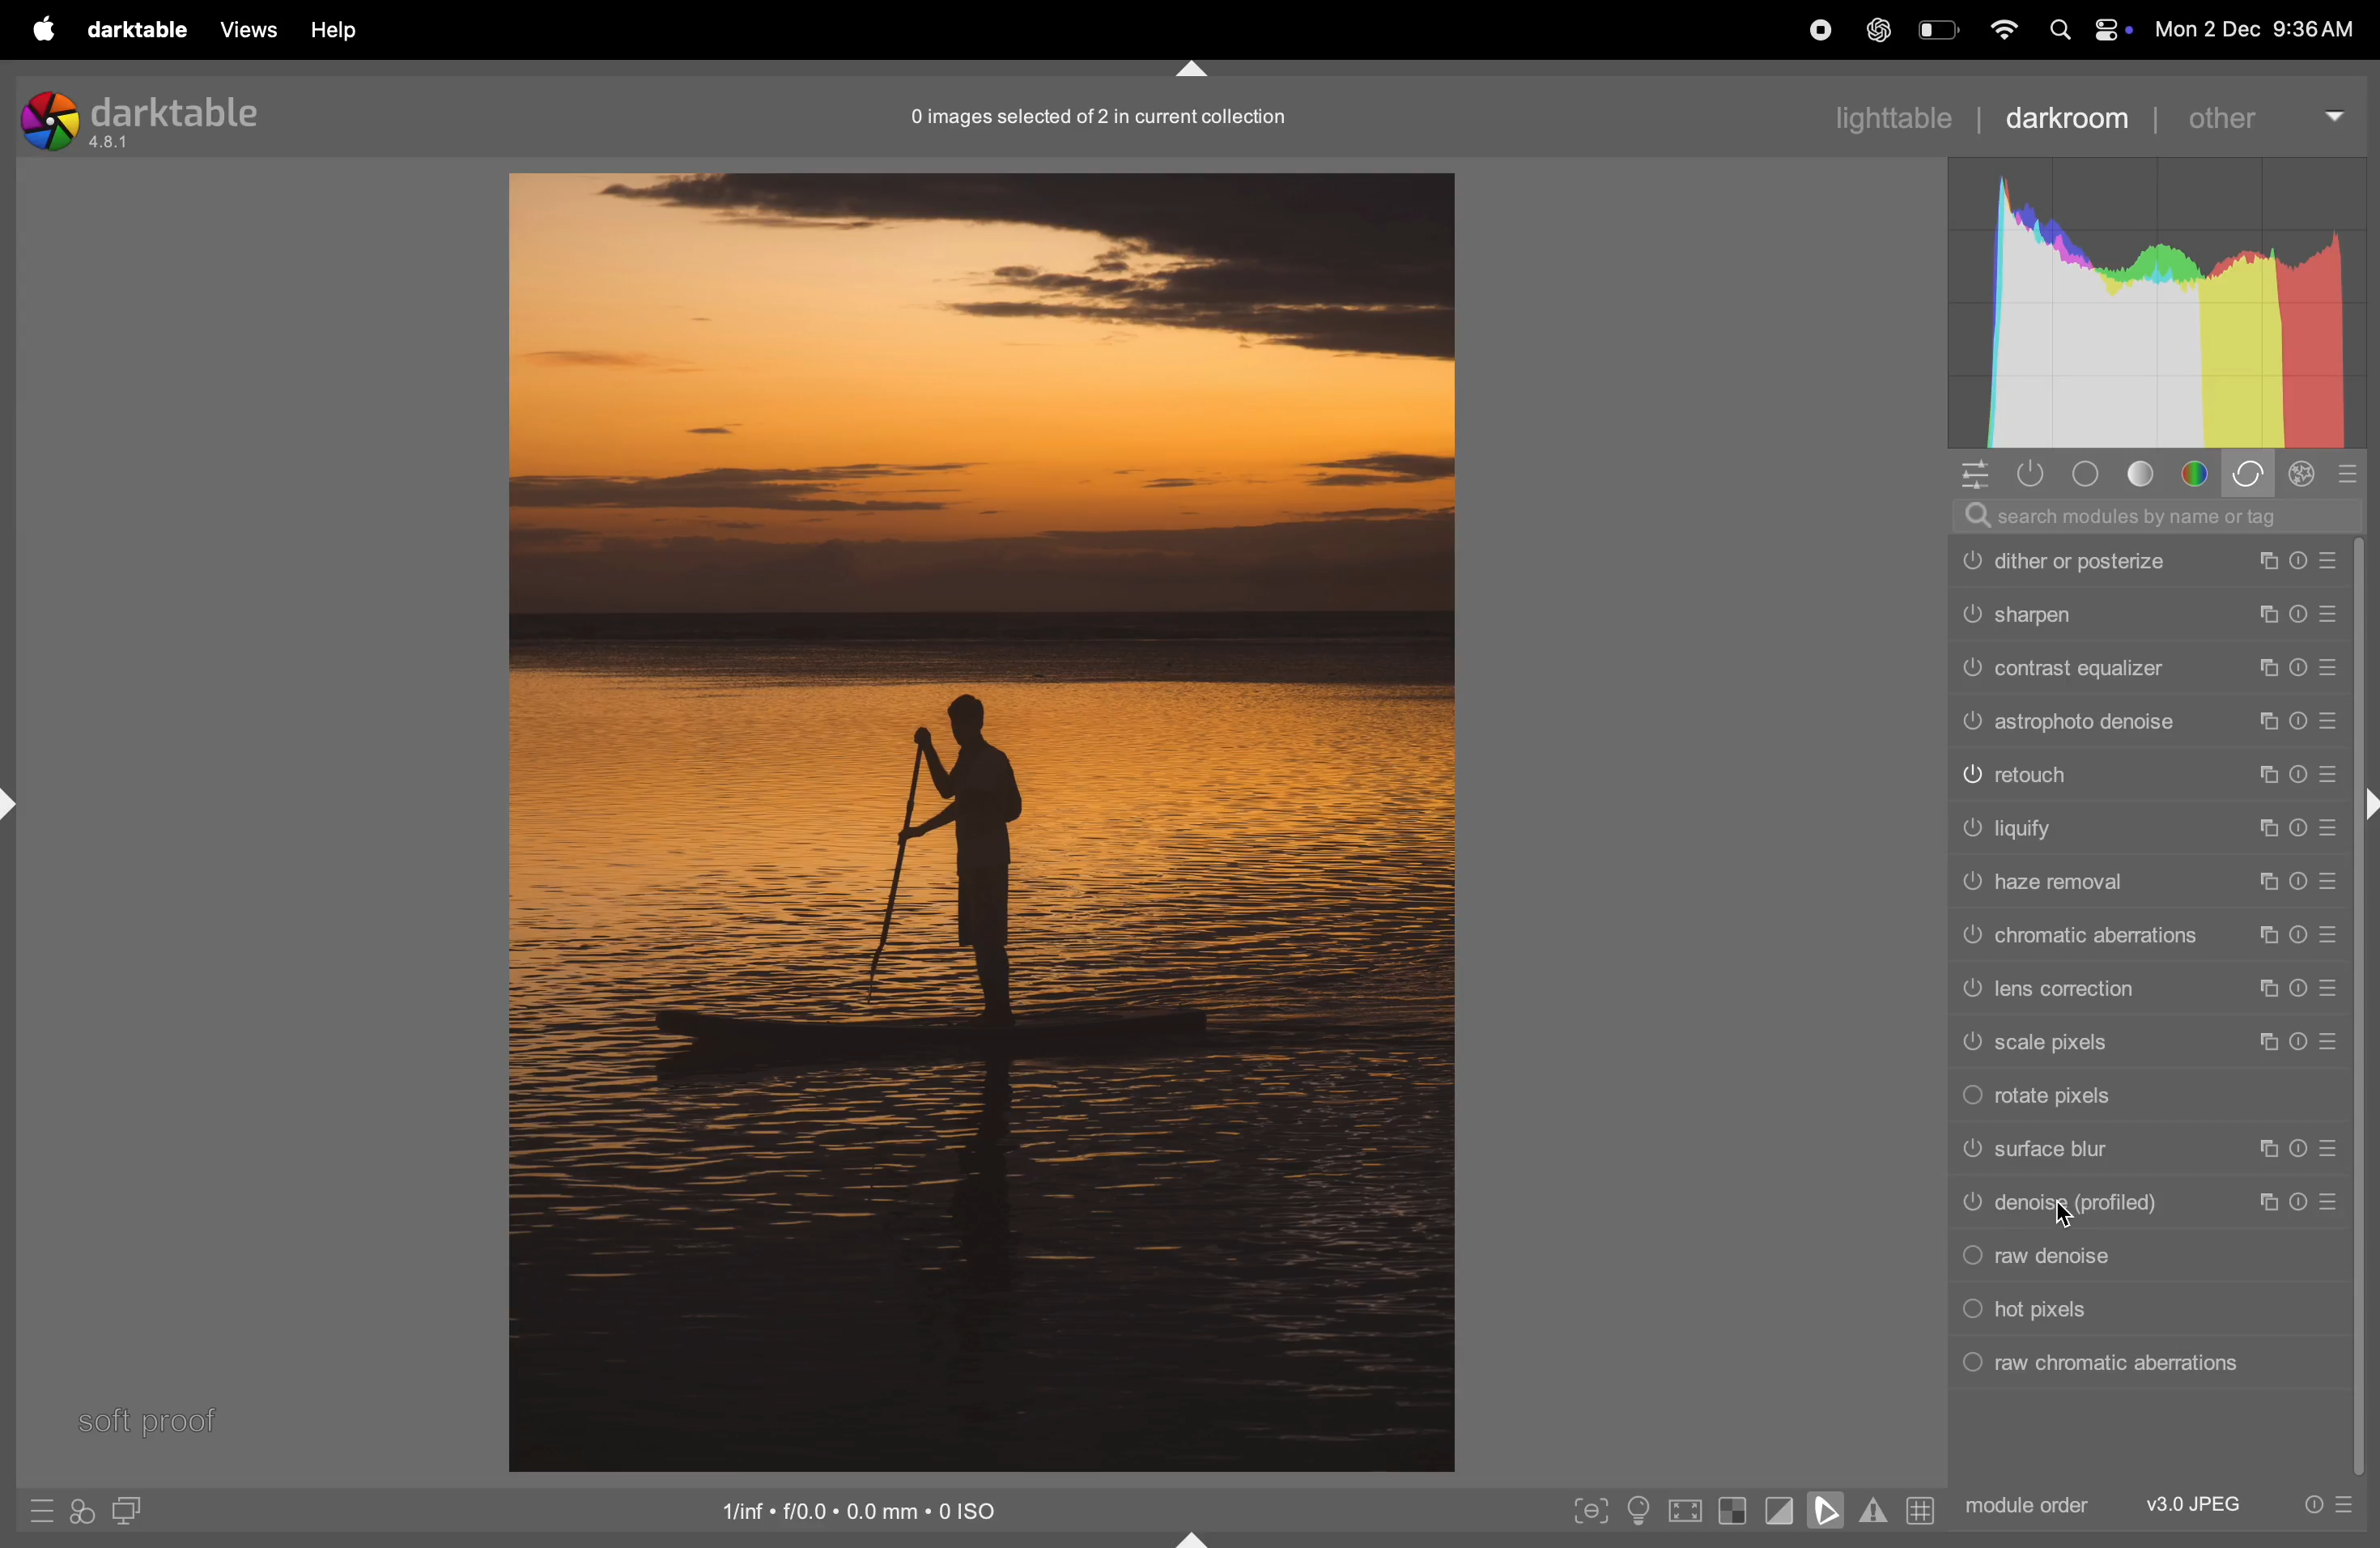 This screenshot has width=2380, height=1548. I want to click on effect, so click(2309, 475).